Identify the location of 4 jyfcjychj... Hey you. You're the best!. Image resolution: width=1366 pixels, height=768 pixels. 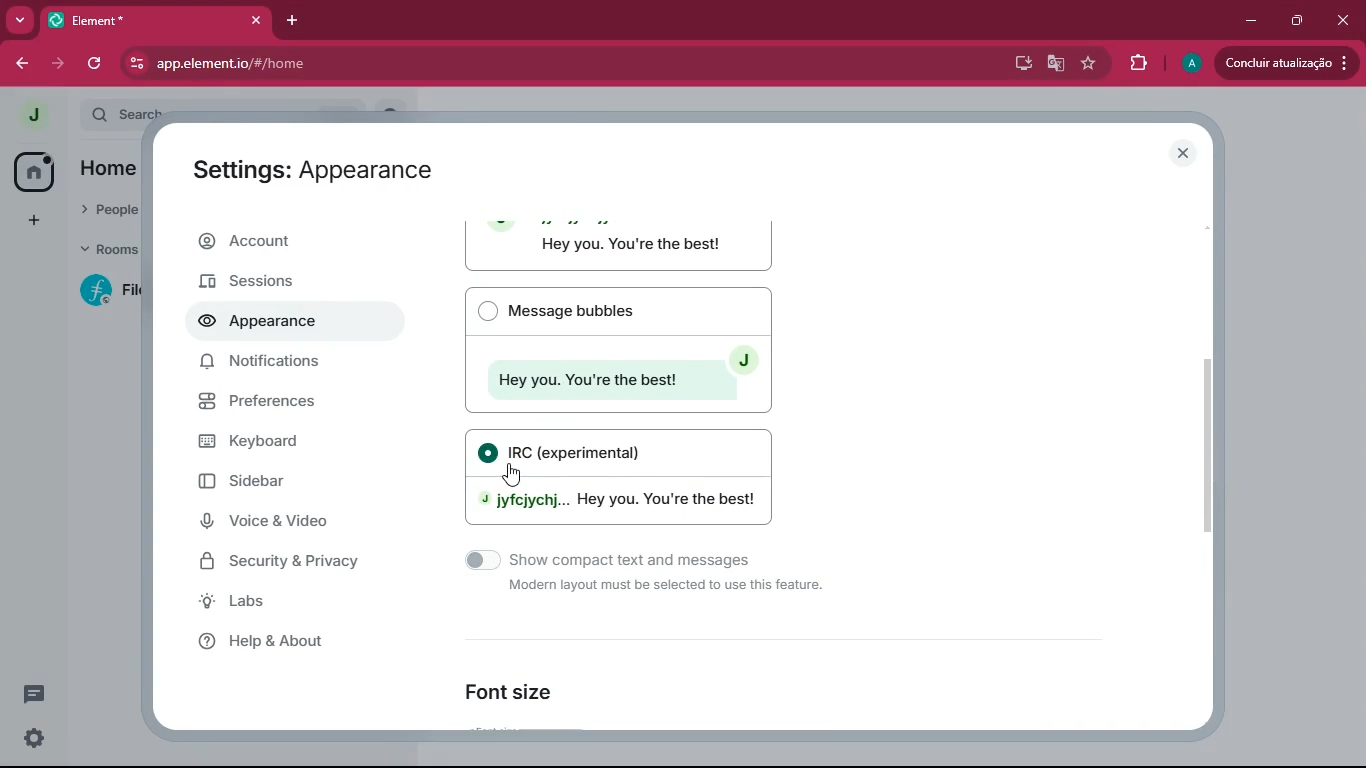
(616, 505).